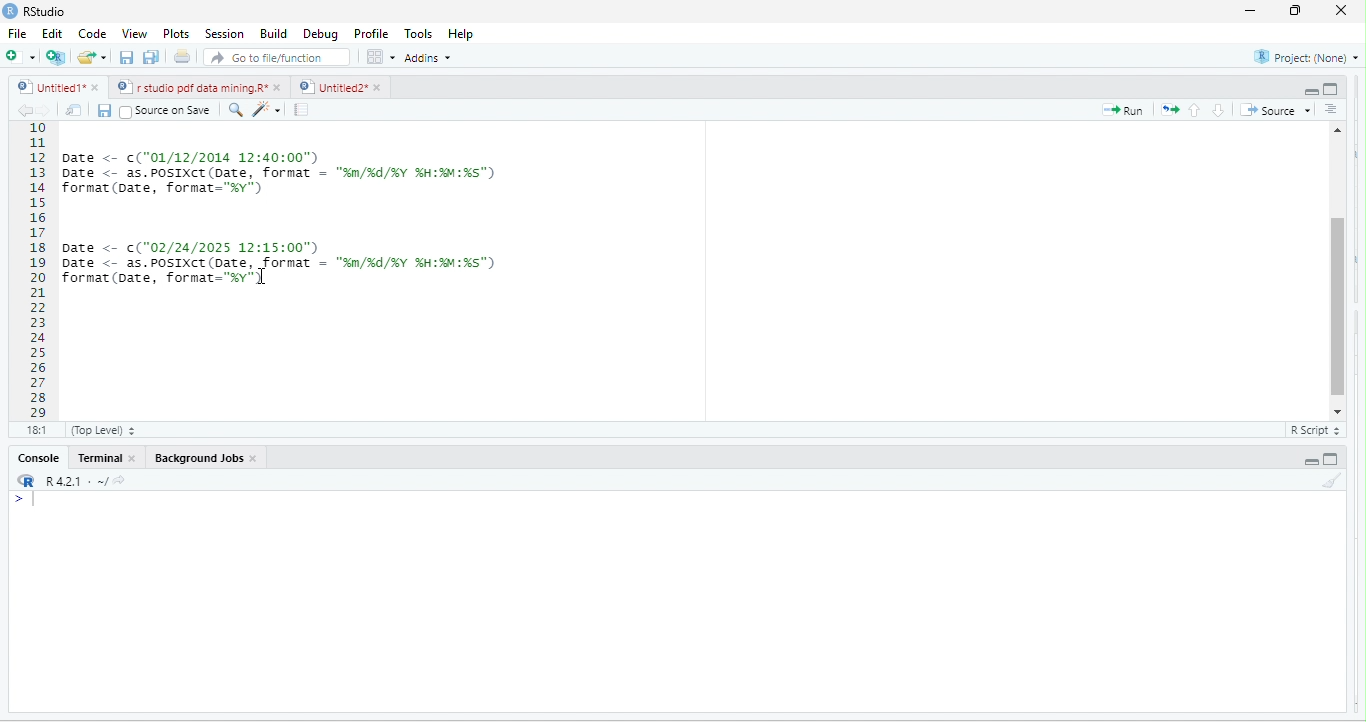  What do you see at coordinates (1173, 108) in the screenshot?
I see `re run the previous code region` at bounding box center [1173, 108].